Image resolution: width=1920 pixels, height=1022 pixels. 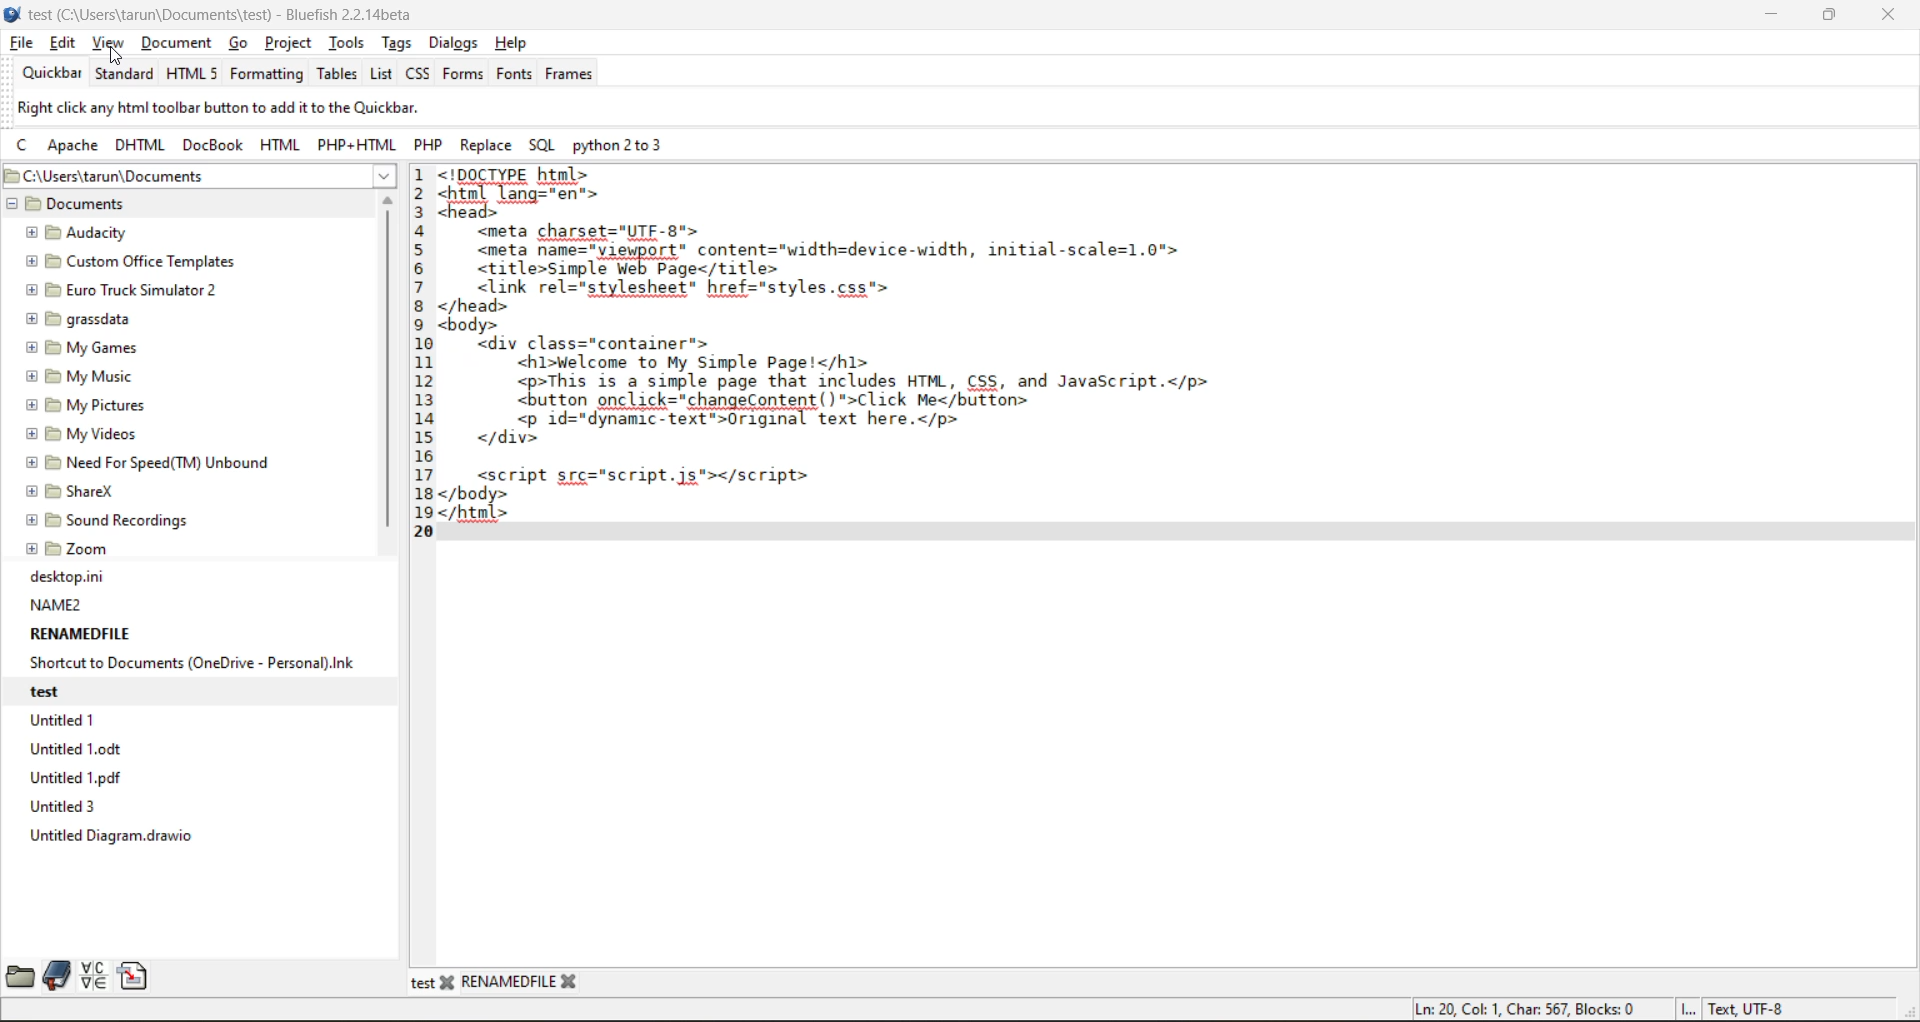 What do you see at coordinates (96, 205) in the screenshot?
I see `documents` at bounding box center [96, 205].